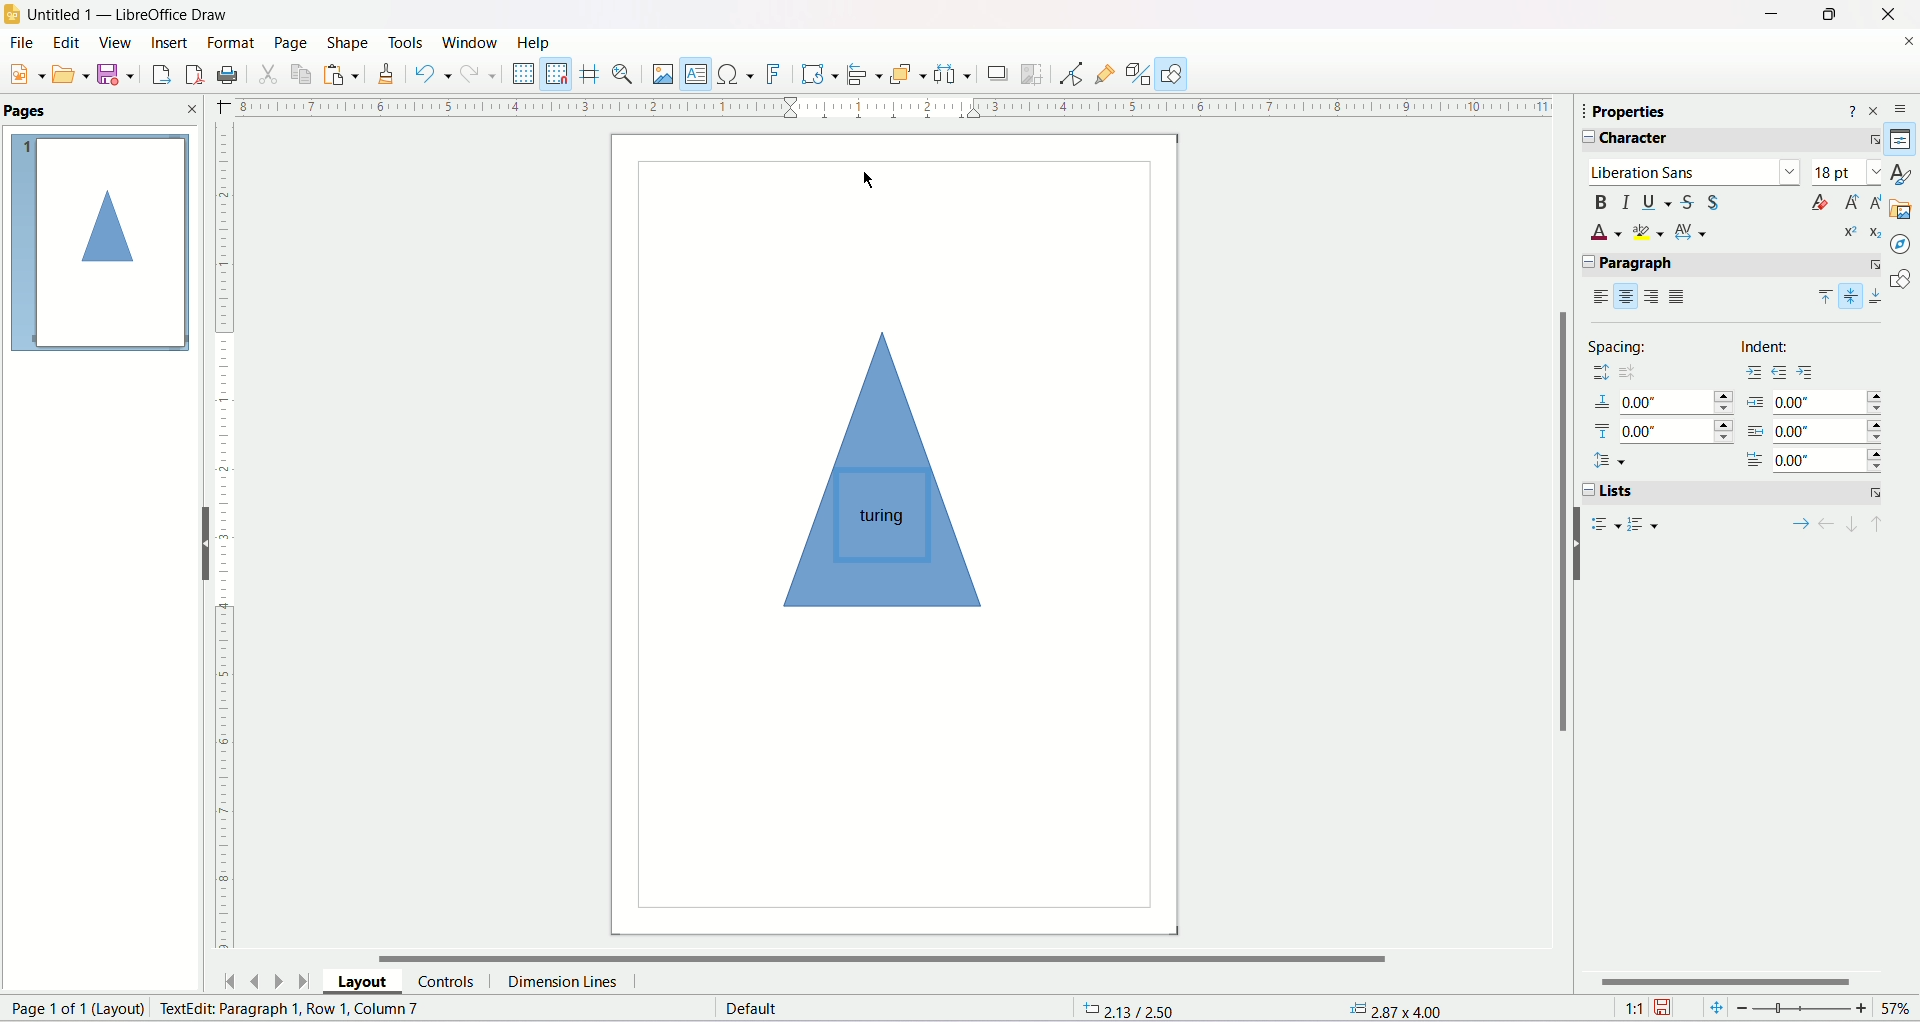  Describe the element at coordinates (557, 74) in the screenshot. I see `Snap to grid` at that location.